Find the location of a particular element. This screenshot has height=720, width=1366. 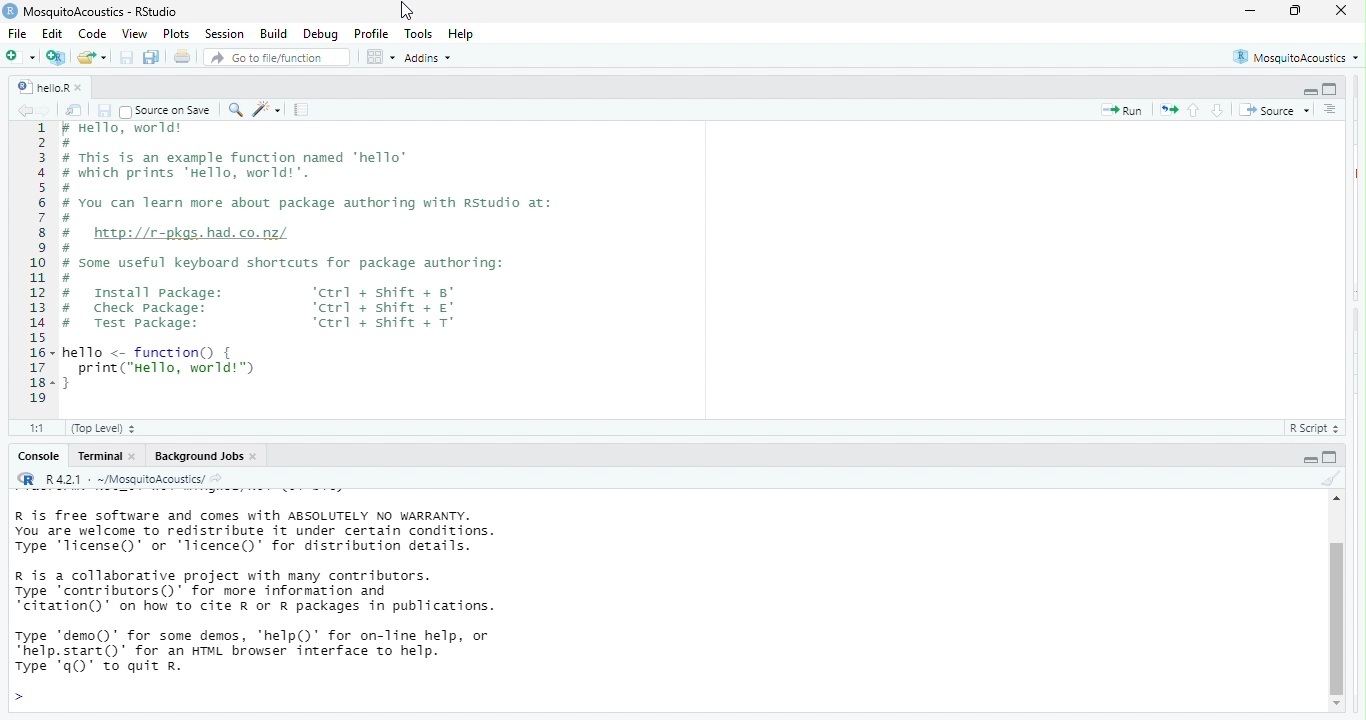

re run the previous code is located at coordinates (1167, 111).